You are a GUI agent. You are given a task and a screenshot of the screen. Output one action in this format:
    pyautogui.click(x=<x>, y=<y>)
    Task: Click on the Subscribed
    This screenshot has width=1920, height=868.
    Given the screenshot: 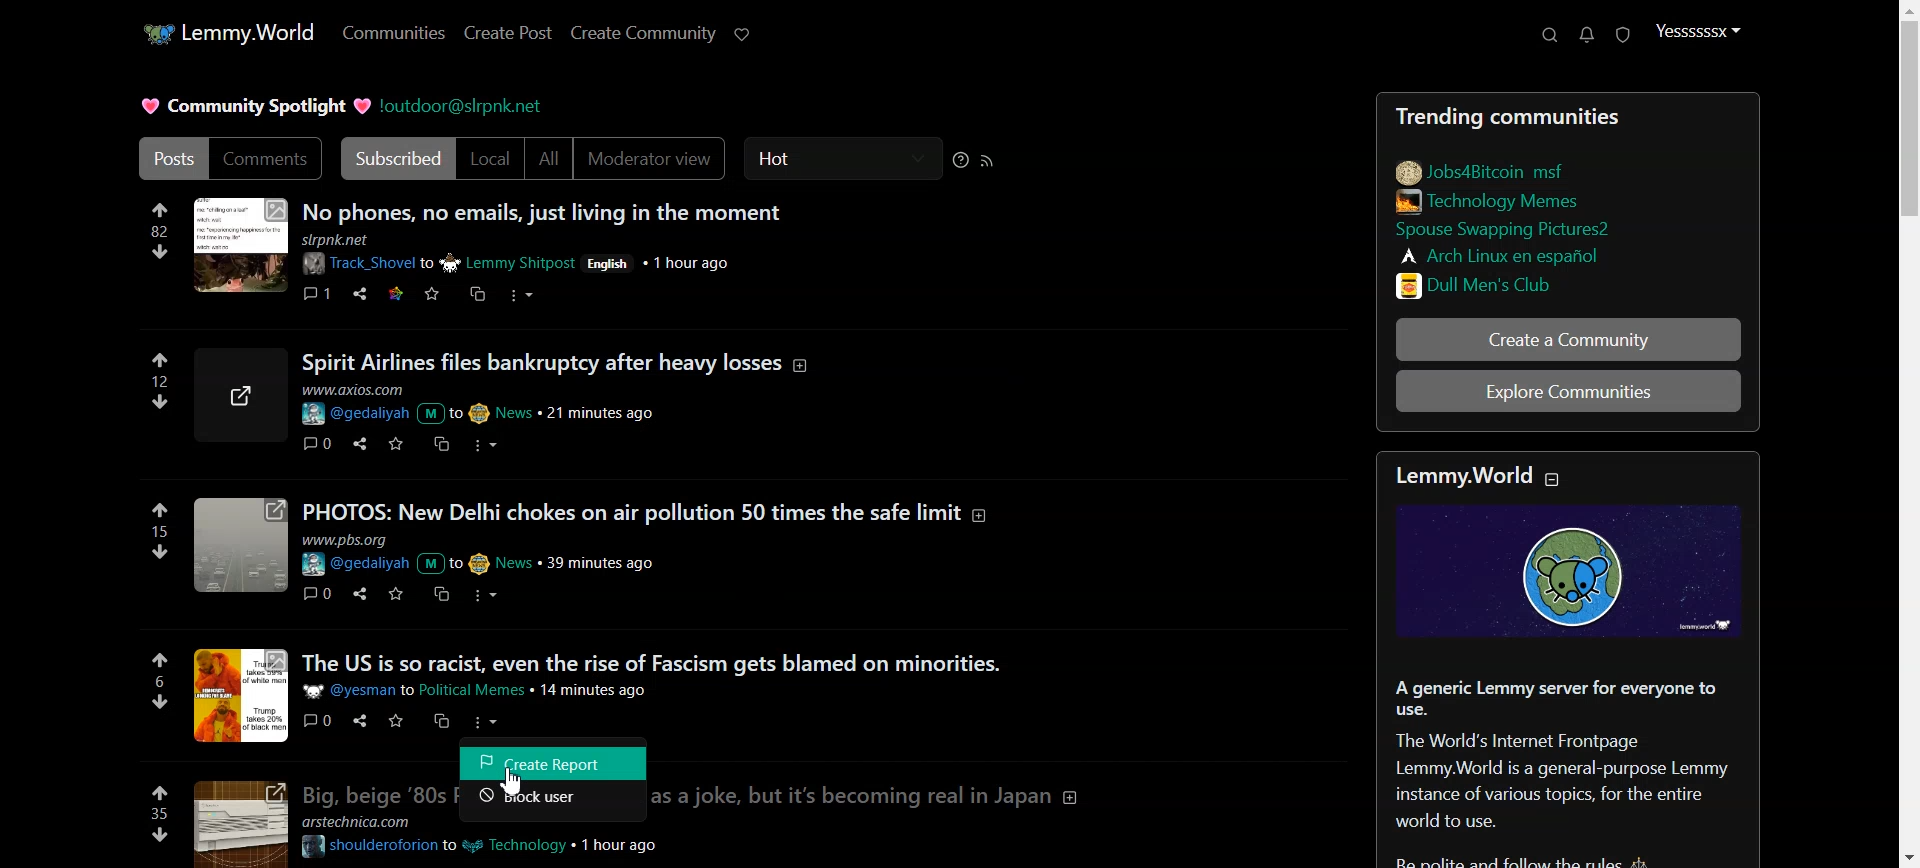 What is the action you would take?
    pyautogui.click(x=394, y=159)
    